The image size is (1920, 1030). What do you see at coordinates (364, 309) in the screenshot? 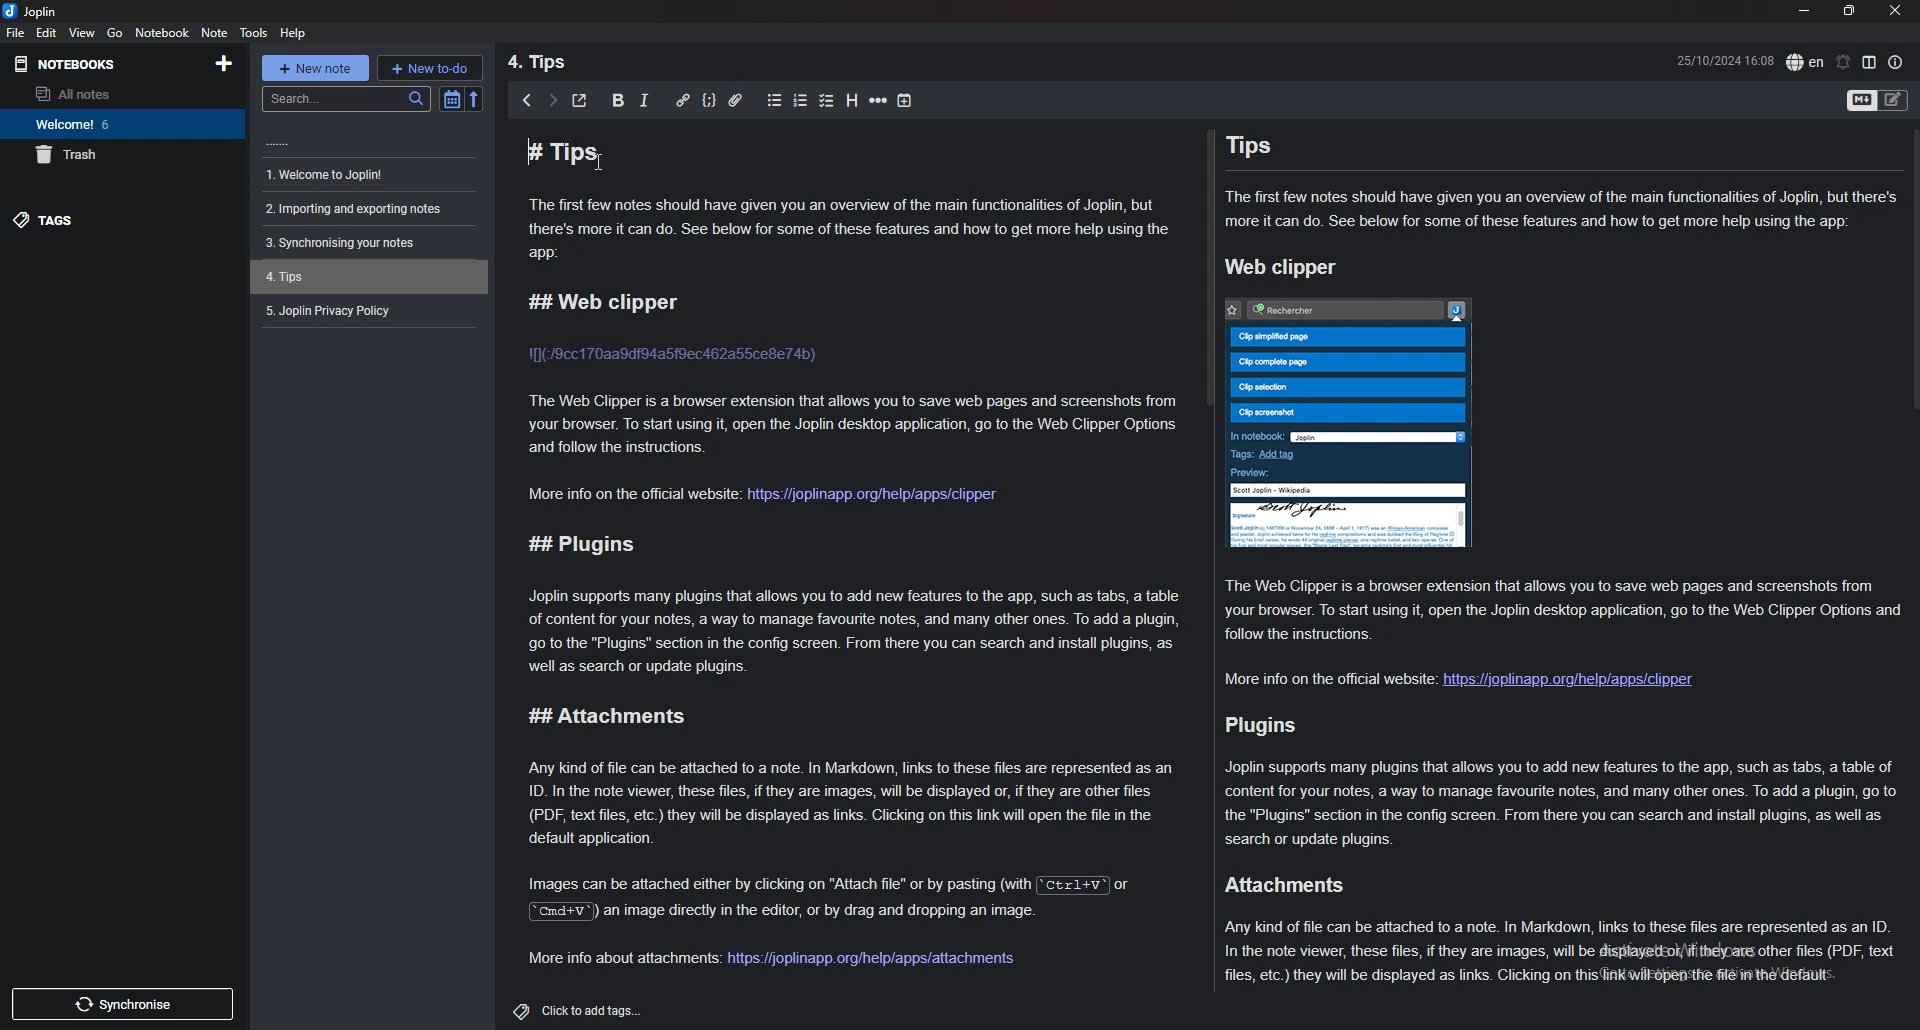
I see `note 6` at bounding box center [364, 309].